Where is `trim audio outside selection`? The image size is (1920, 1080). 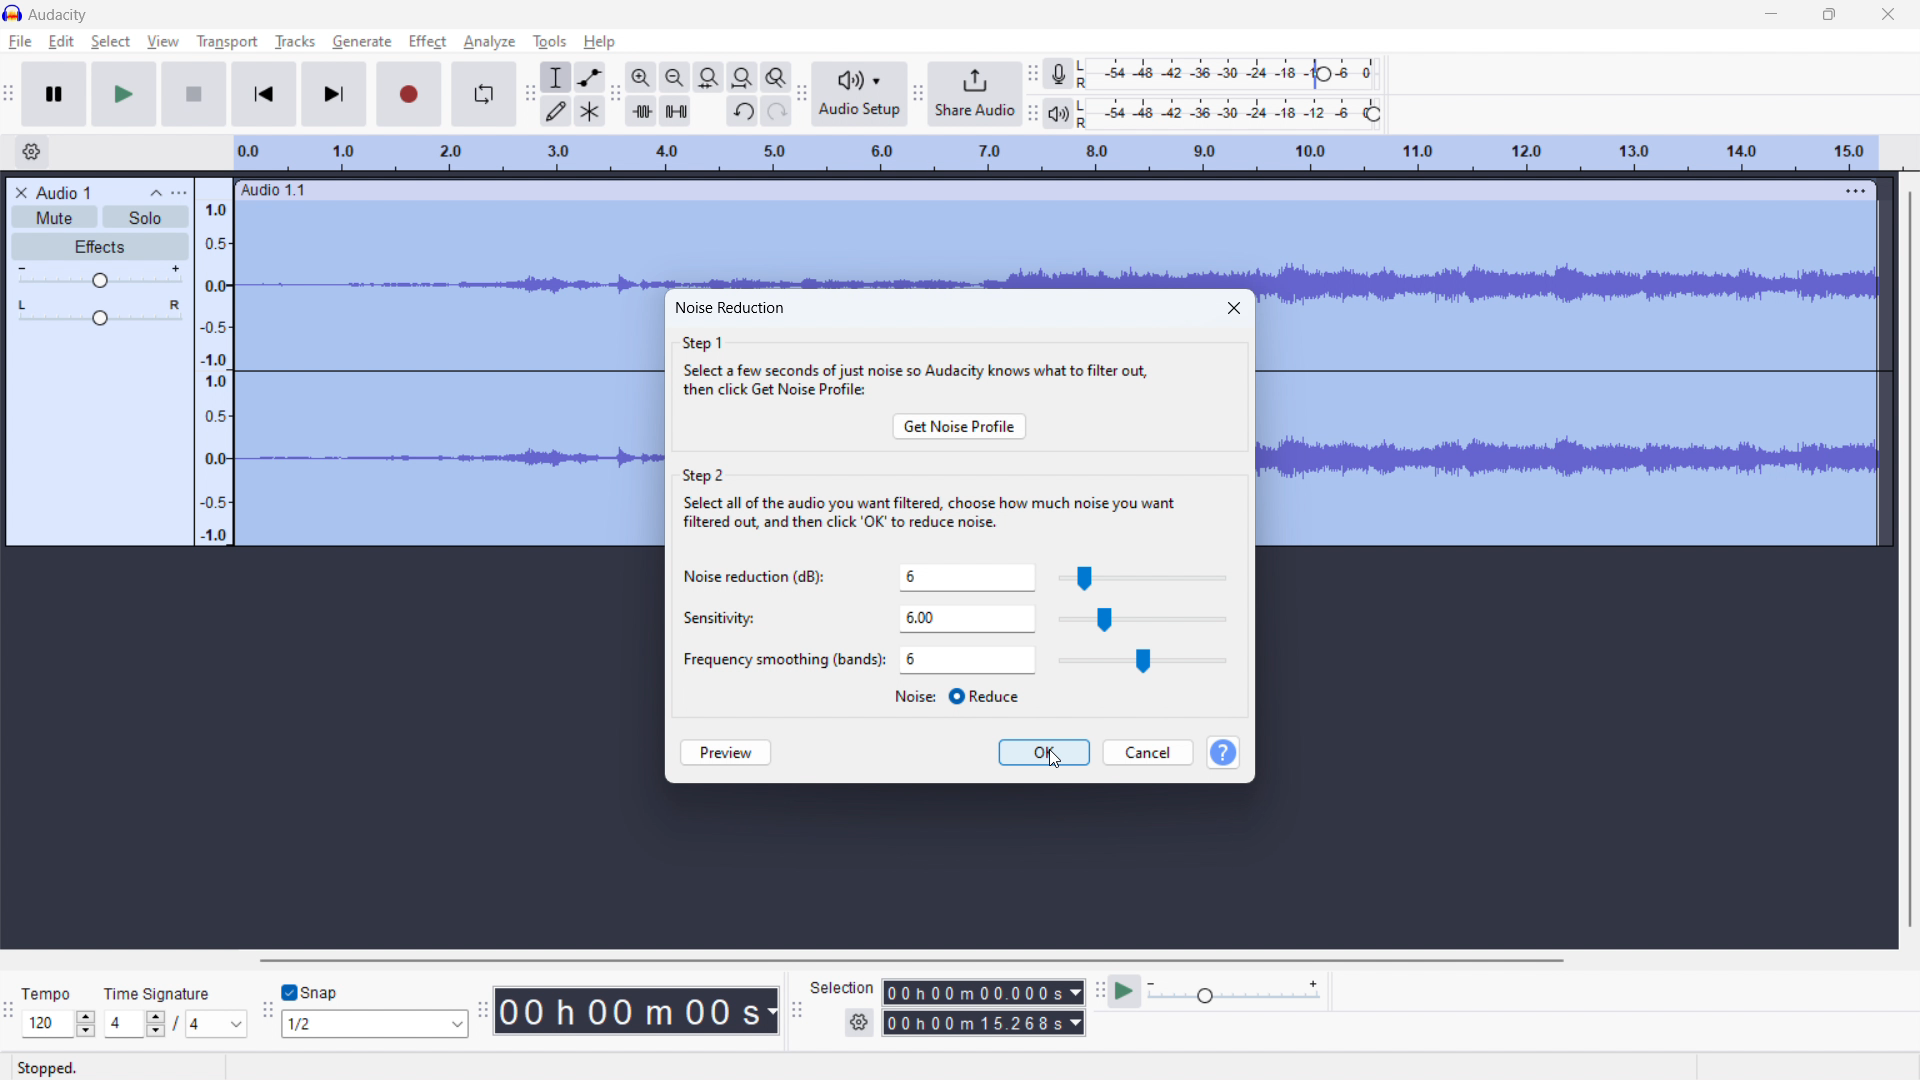
trim audio outside selection is located at coordinates (641, 111).